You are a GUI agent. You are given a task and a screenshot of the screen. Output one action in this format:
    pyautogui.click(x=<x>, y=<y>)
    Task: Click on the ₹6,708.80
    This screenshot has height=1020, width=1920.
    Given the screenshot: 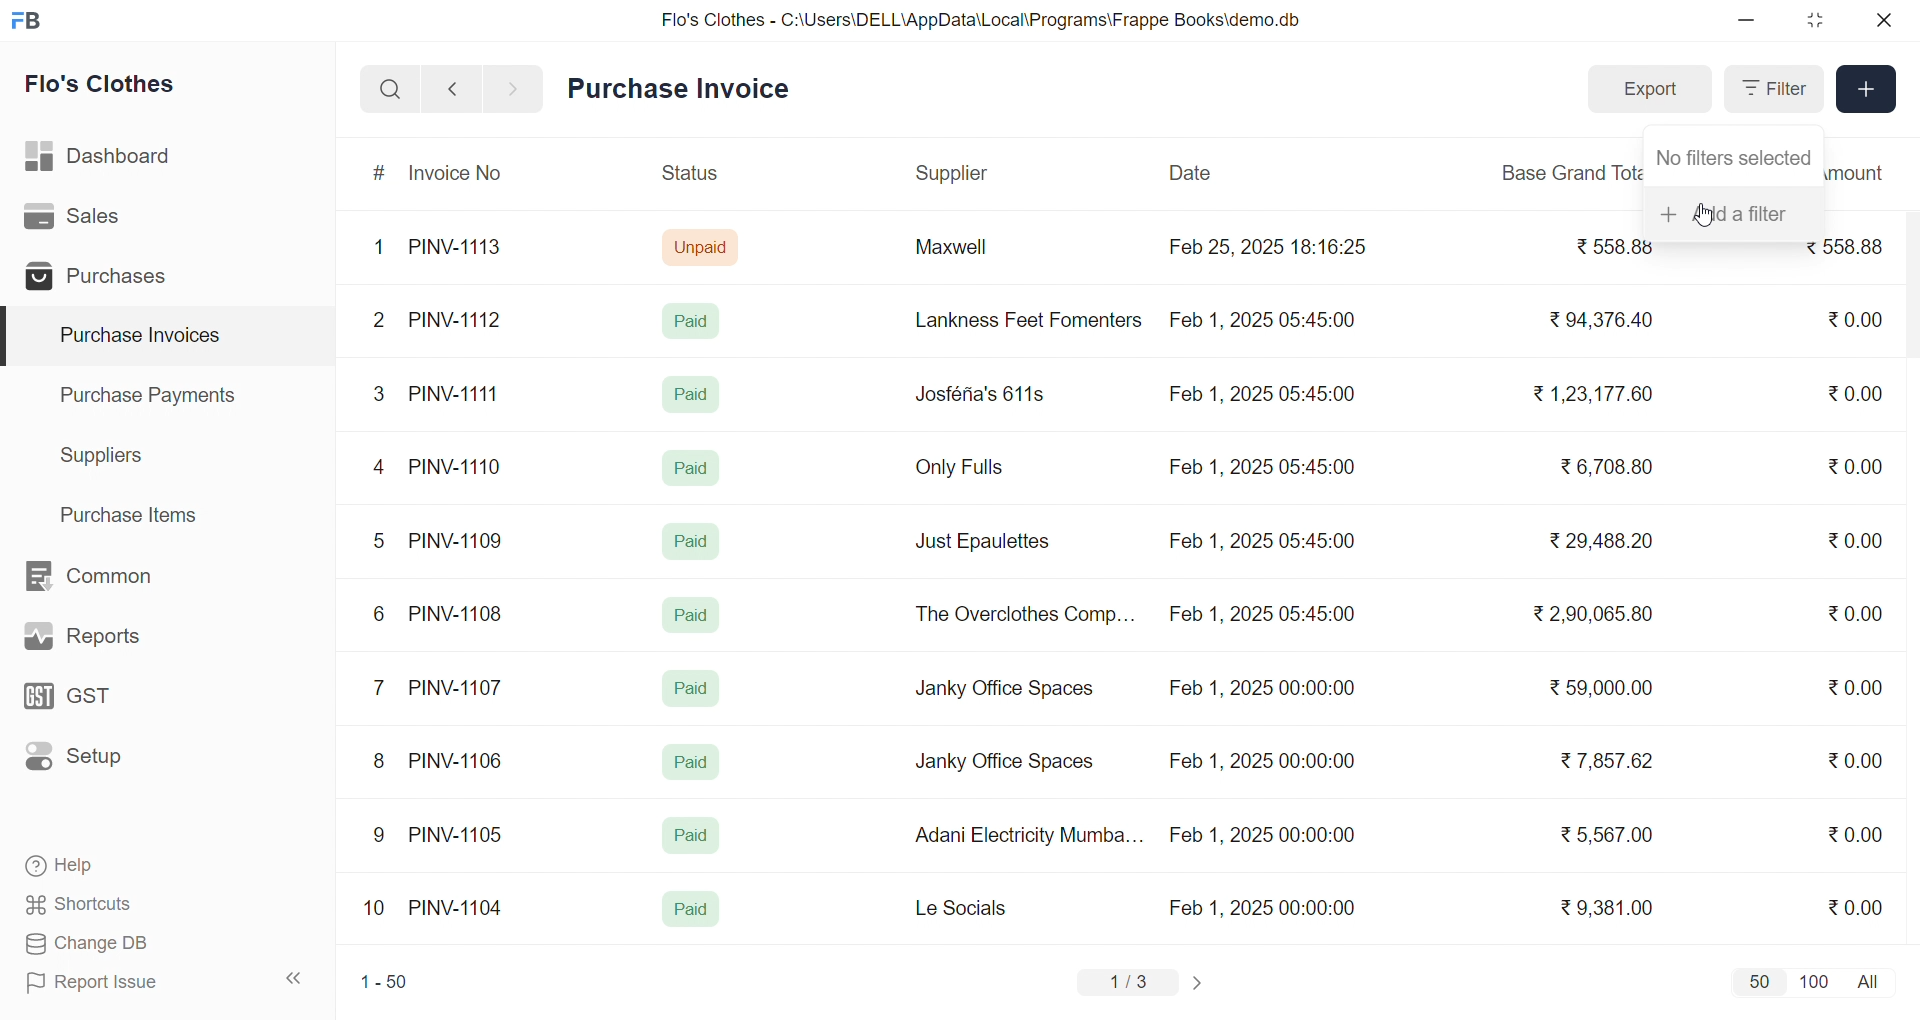 What is the action you would take?
    pyautogui.click(x=1606, y=463)
    